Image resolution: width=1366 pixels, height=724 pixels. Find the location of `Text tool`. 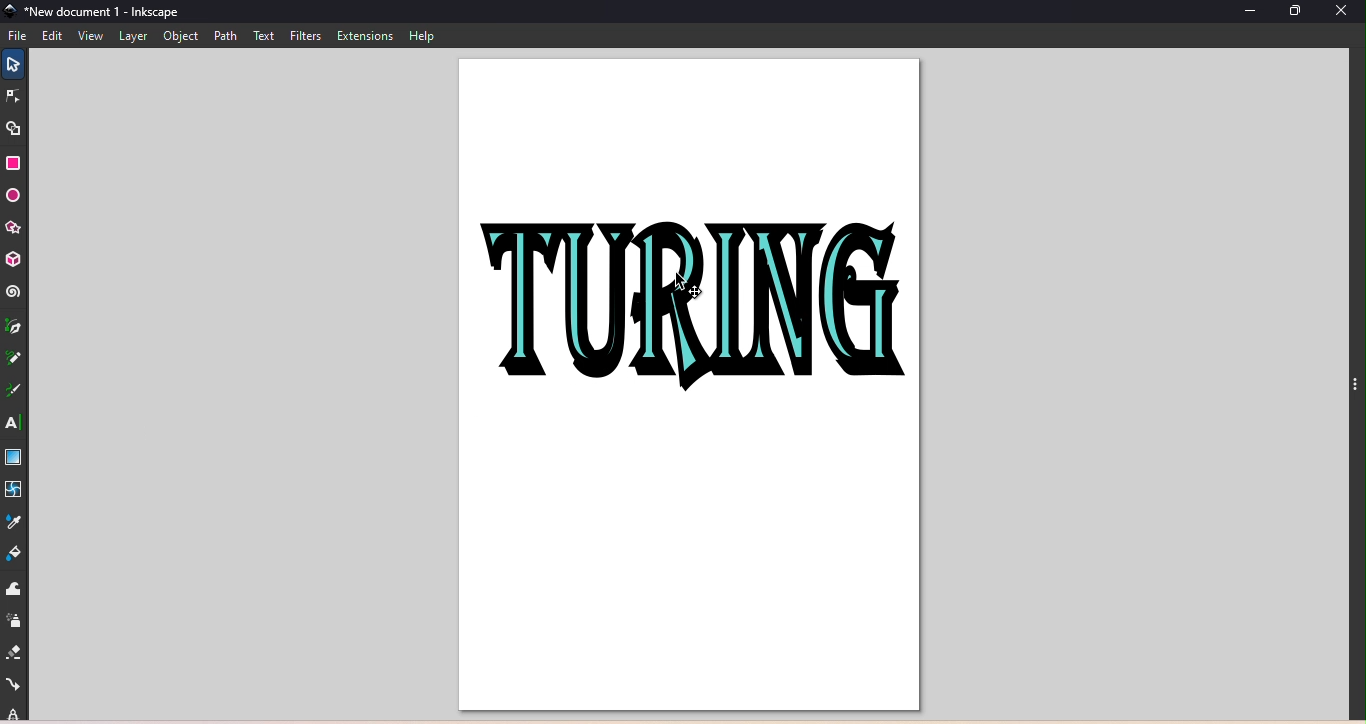

Text tool is located at coordinates (12, 422).